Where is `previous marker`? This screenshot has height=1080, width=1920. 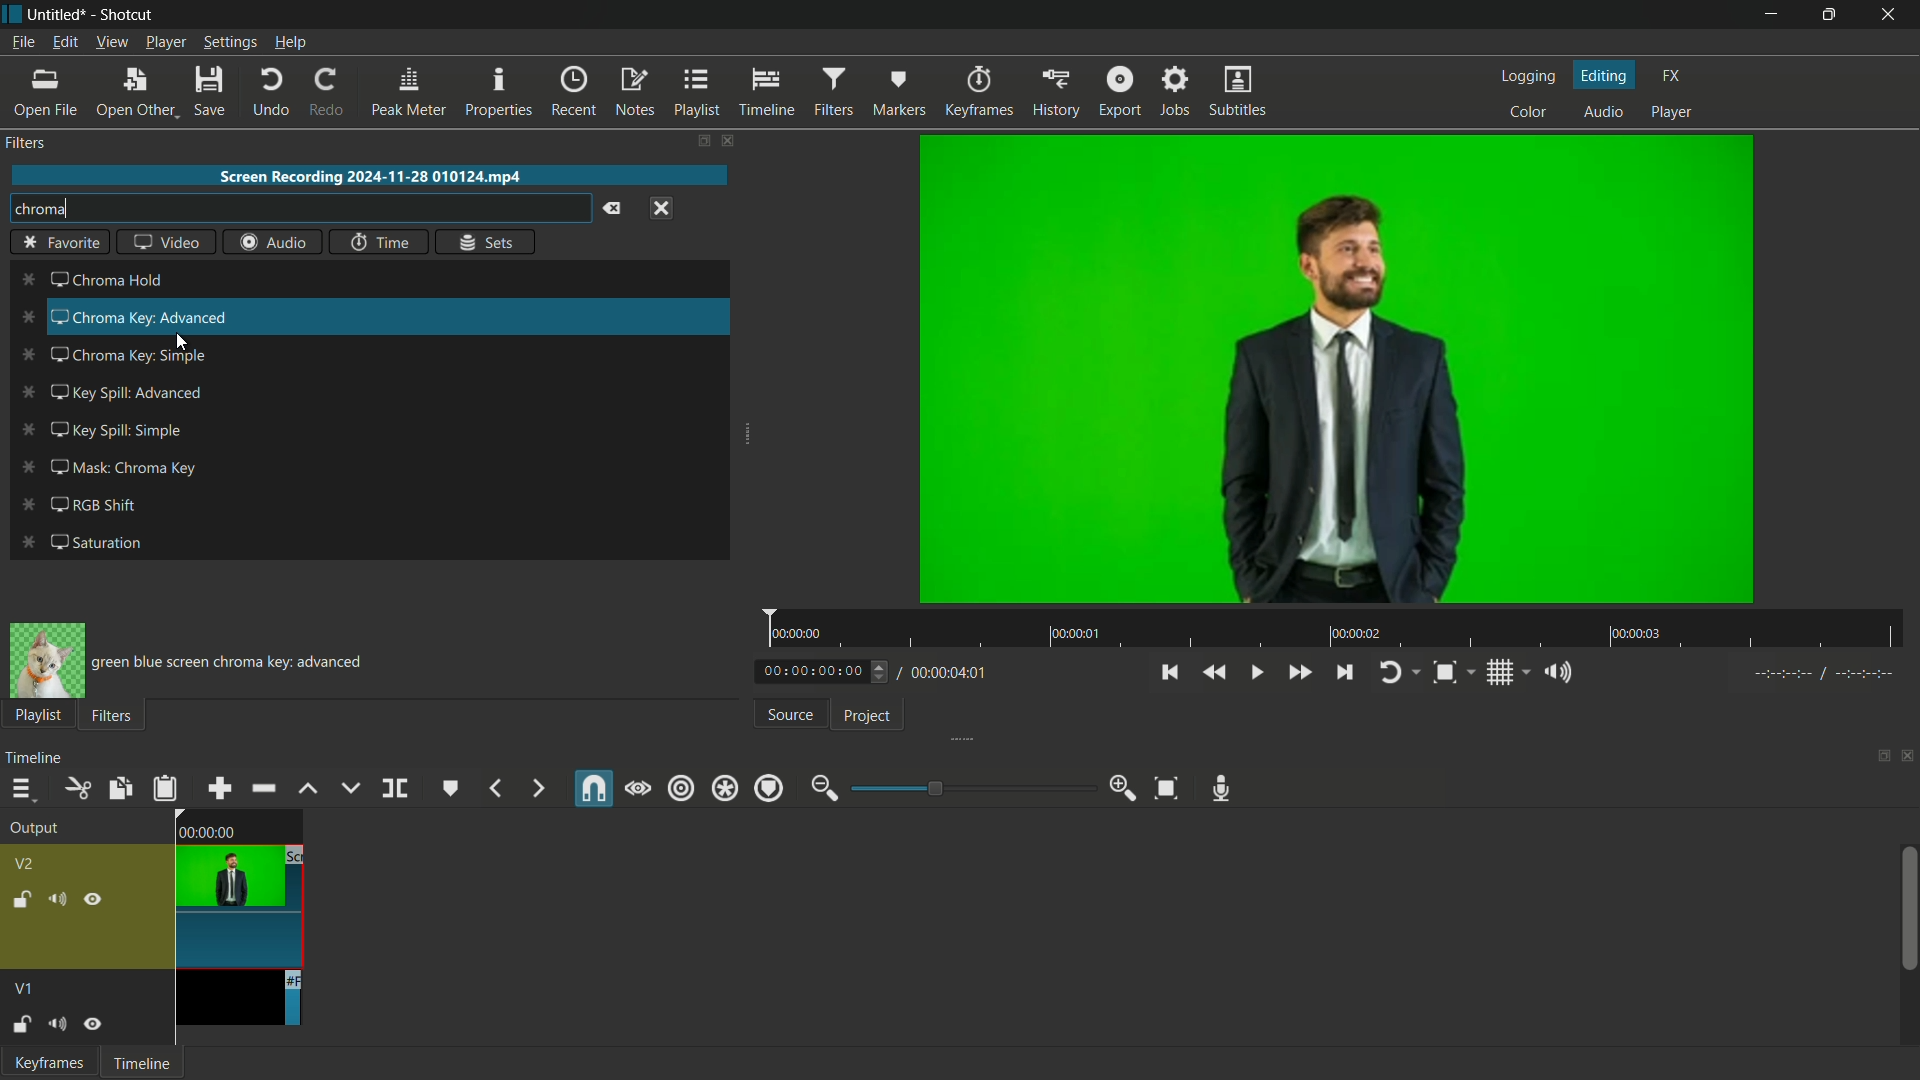 previous marker is located at coordinates (495, 789).